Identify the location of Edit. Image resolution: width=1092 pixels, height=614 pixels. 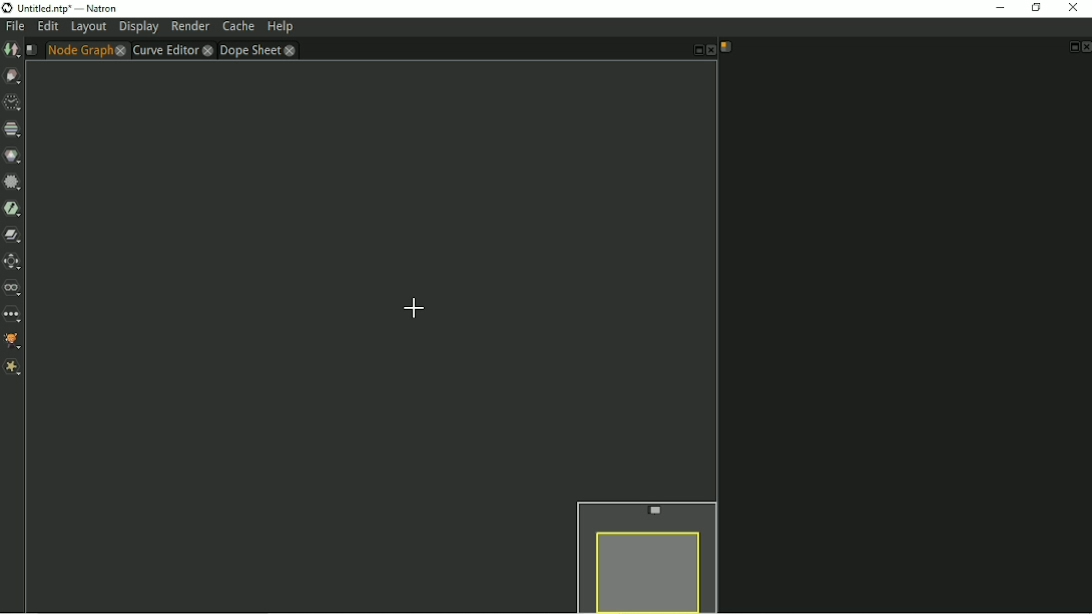
(47, 27).